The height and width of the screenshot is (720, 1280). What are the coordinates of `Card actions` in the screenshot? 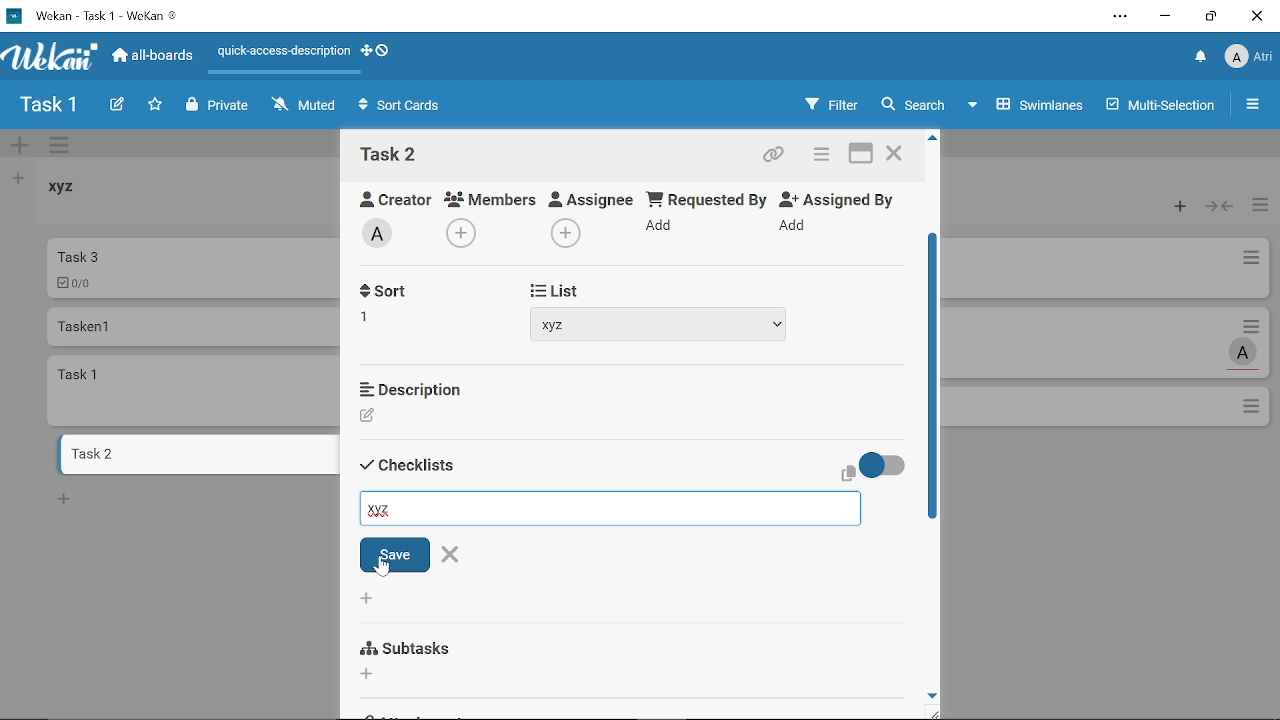 It's located at (1256, 325).